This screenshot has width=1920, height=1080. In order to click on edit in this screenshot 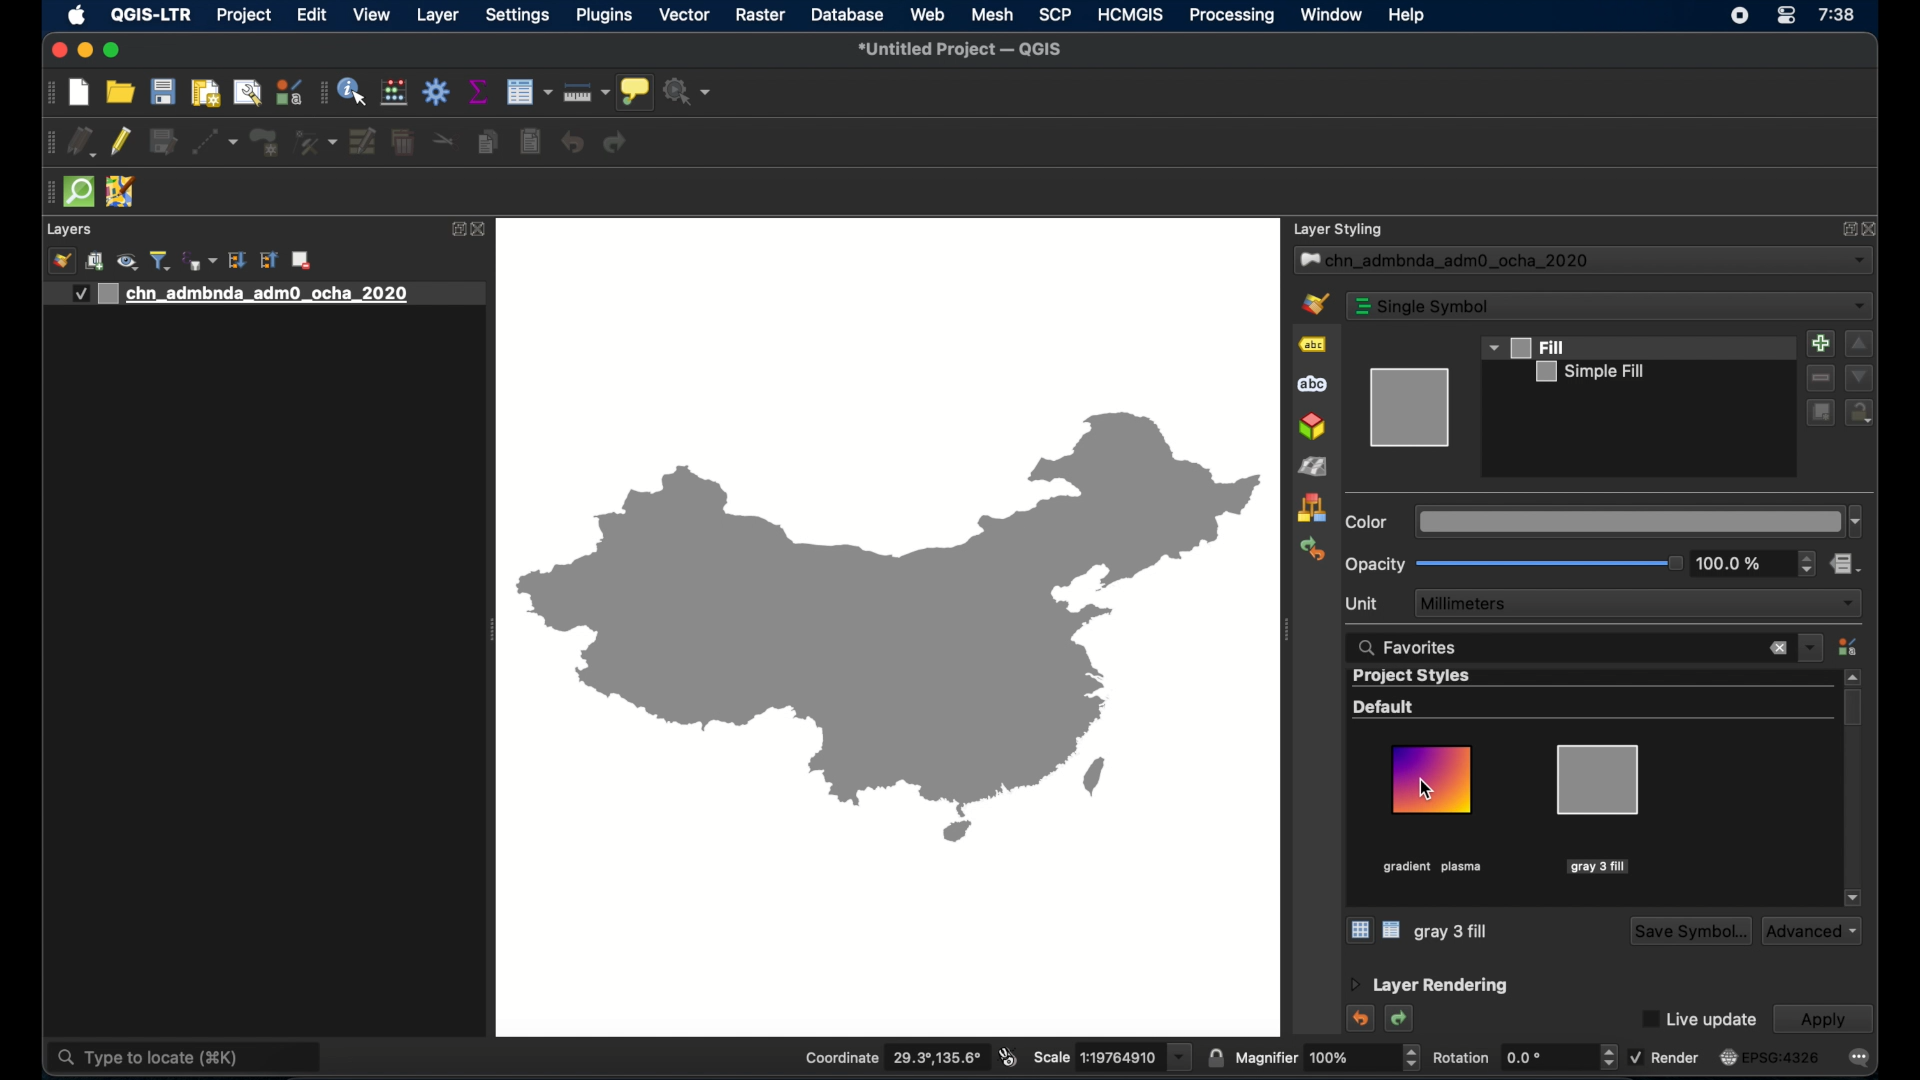, I will do `click(313, 14)`.